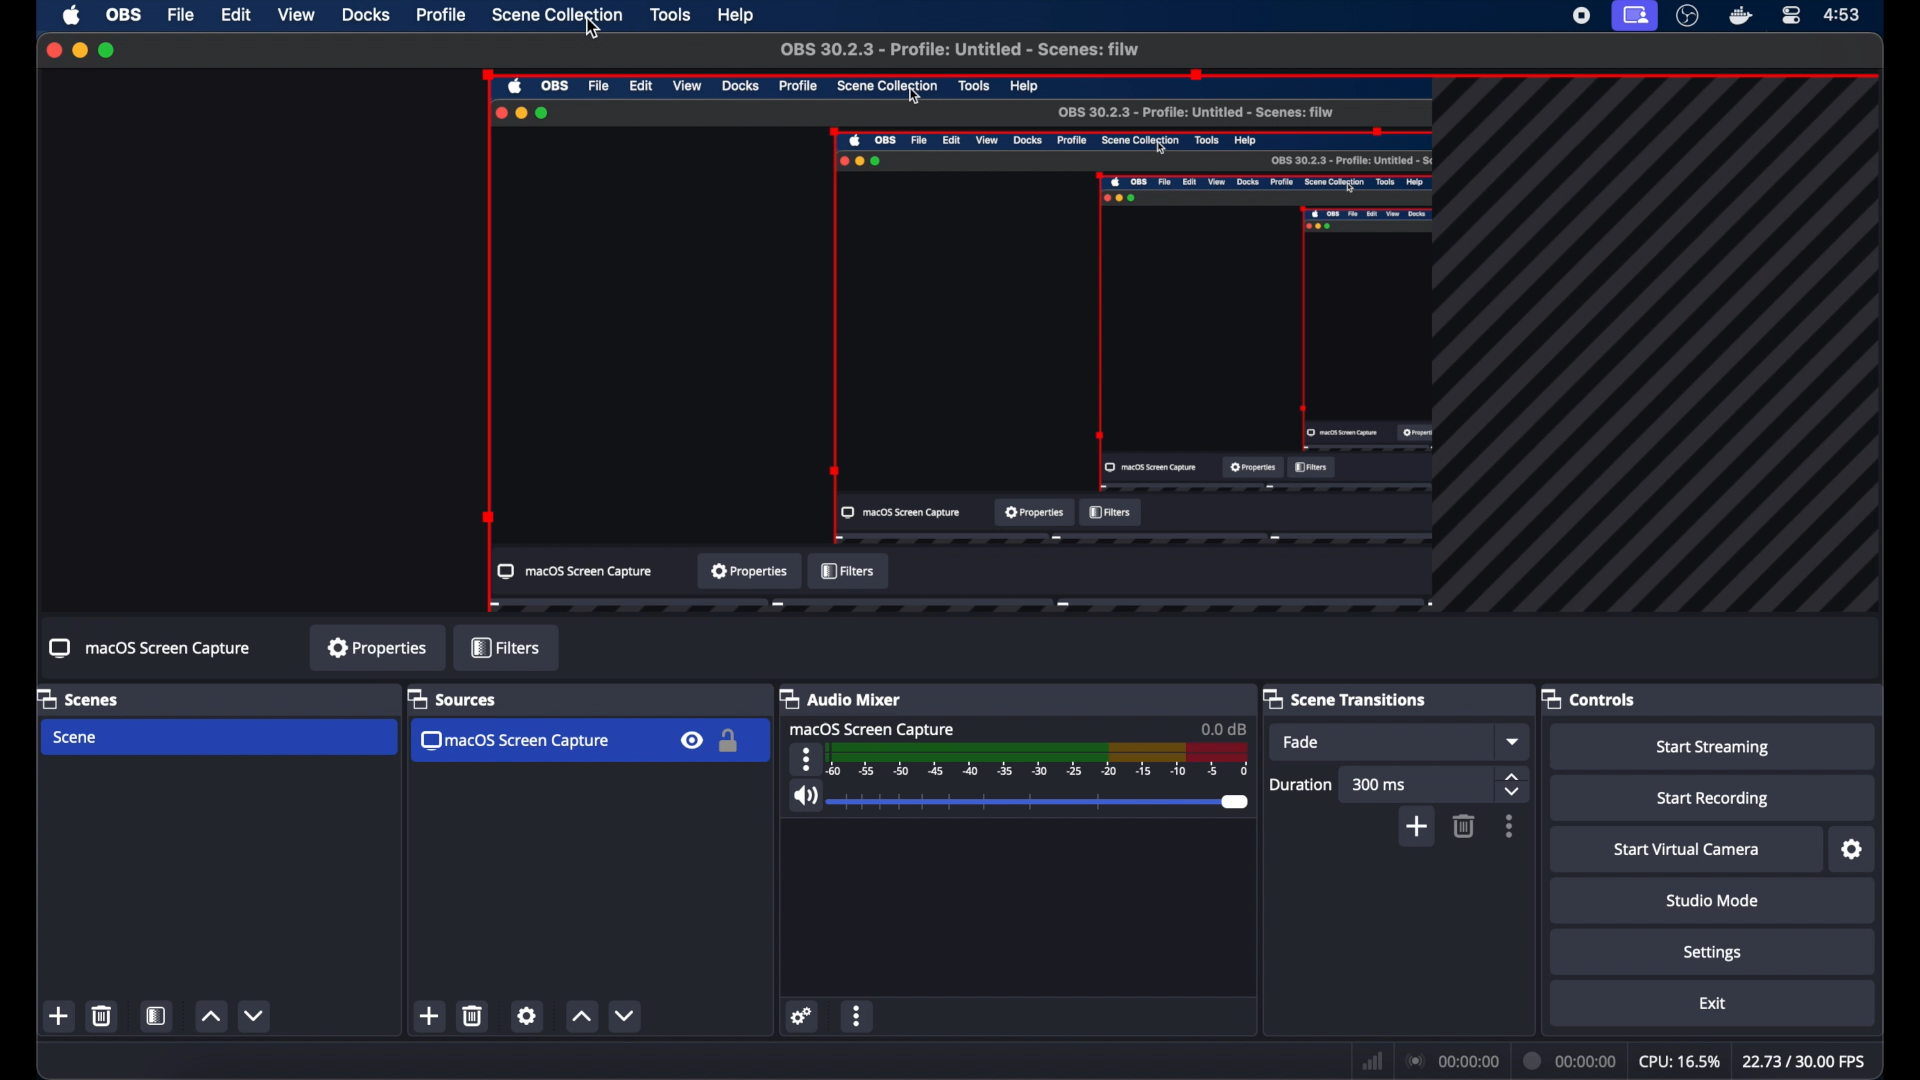  Describe the element at coordinates (1574, 1057) in the screenshot. I see `current time indicator` at that location.